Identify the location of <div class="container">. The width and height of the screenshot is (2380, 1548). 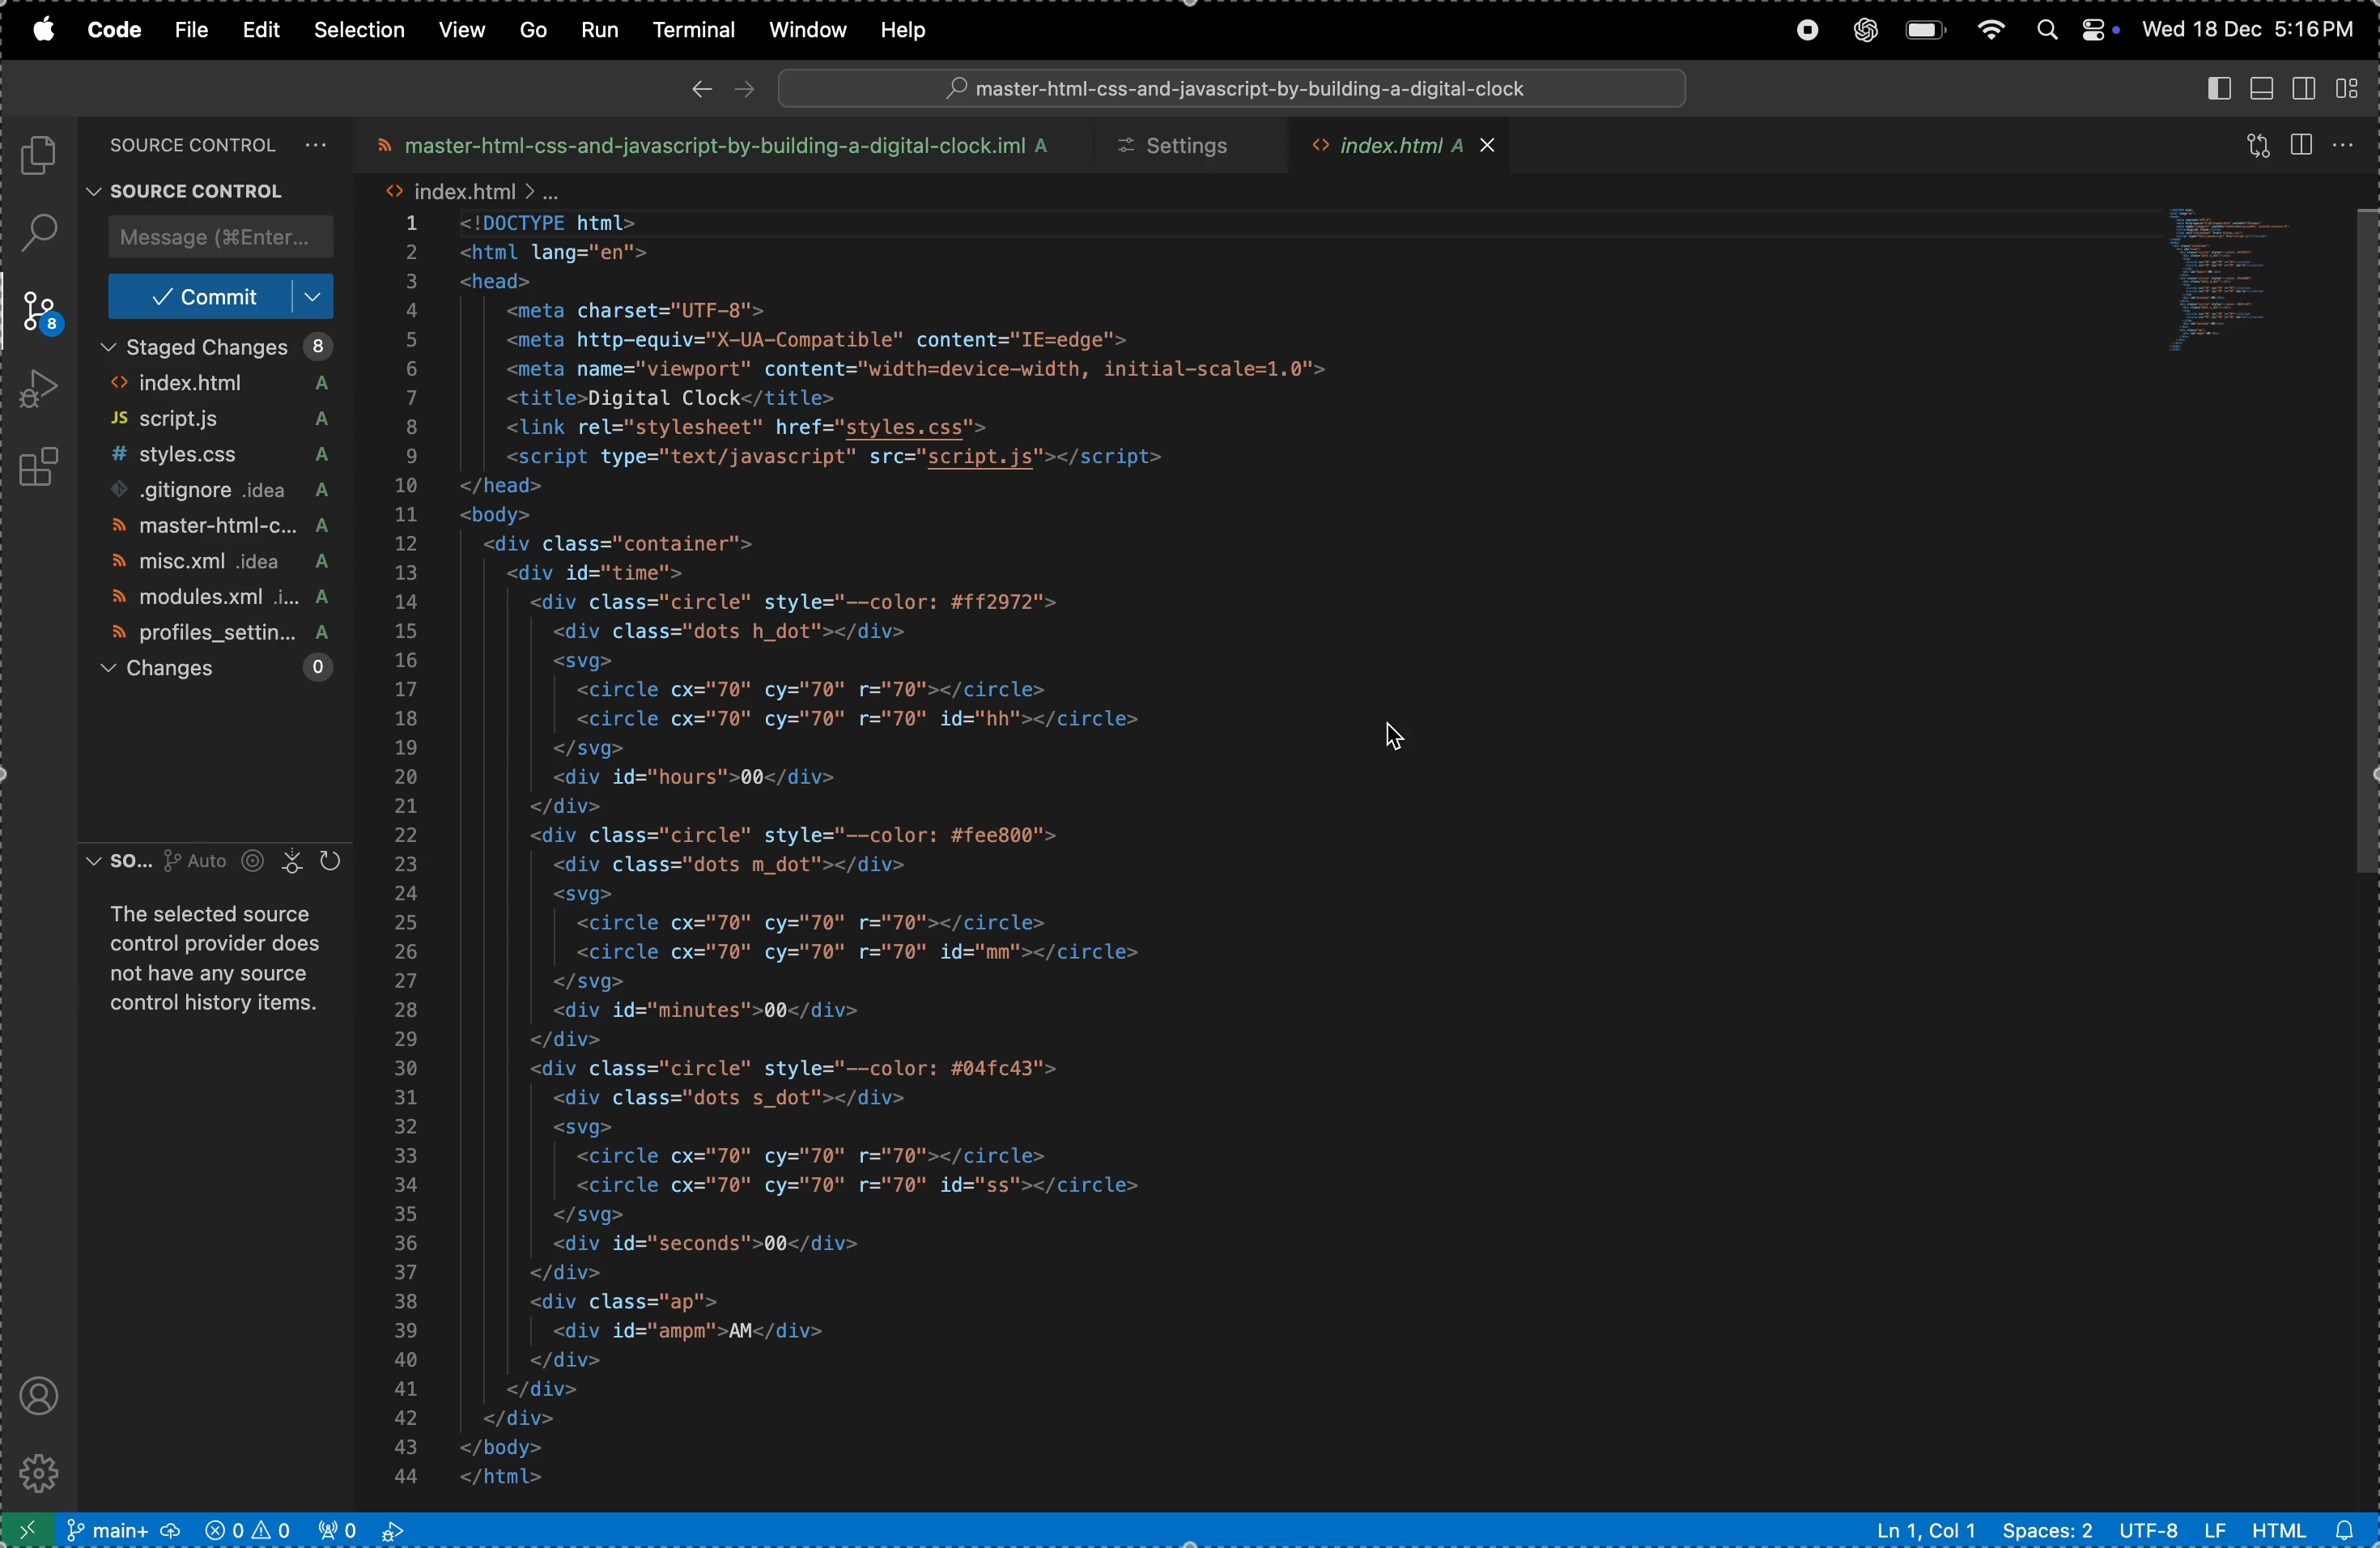
(618, 544).